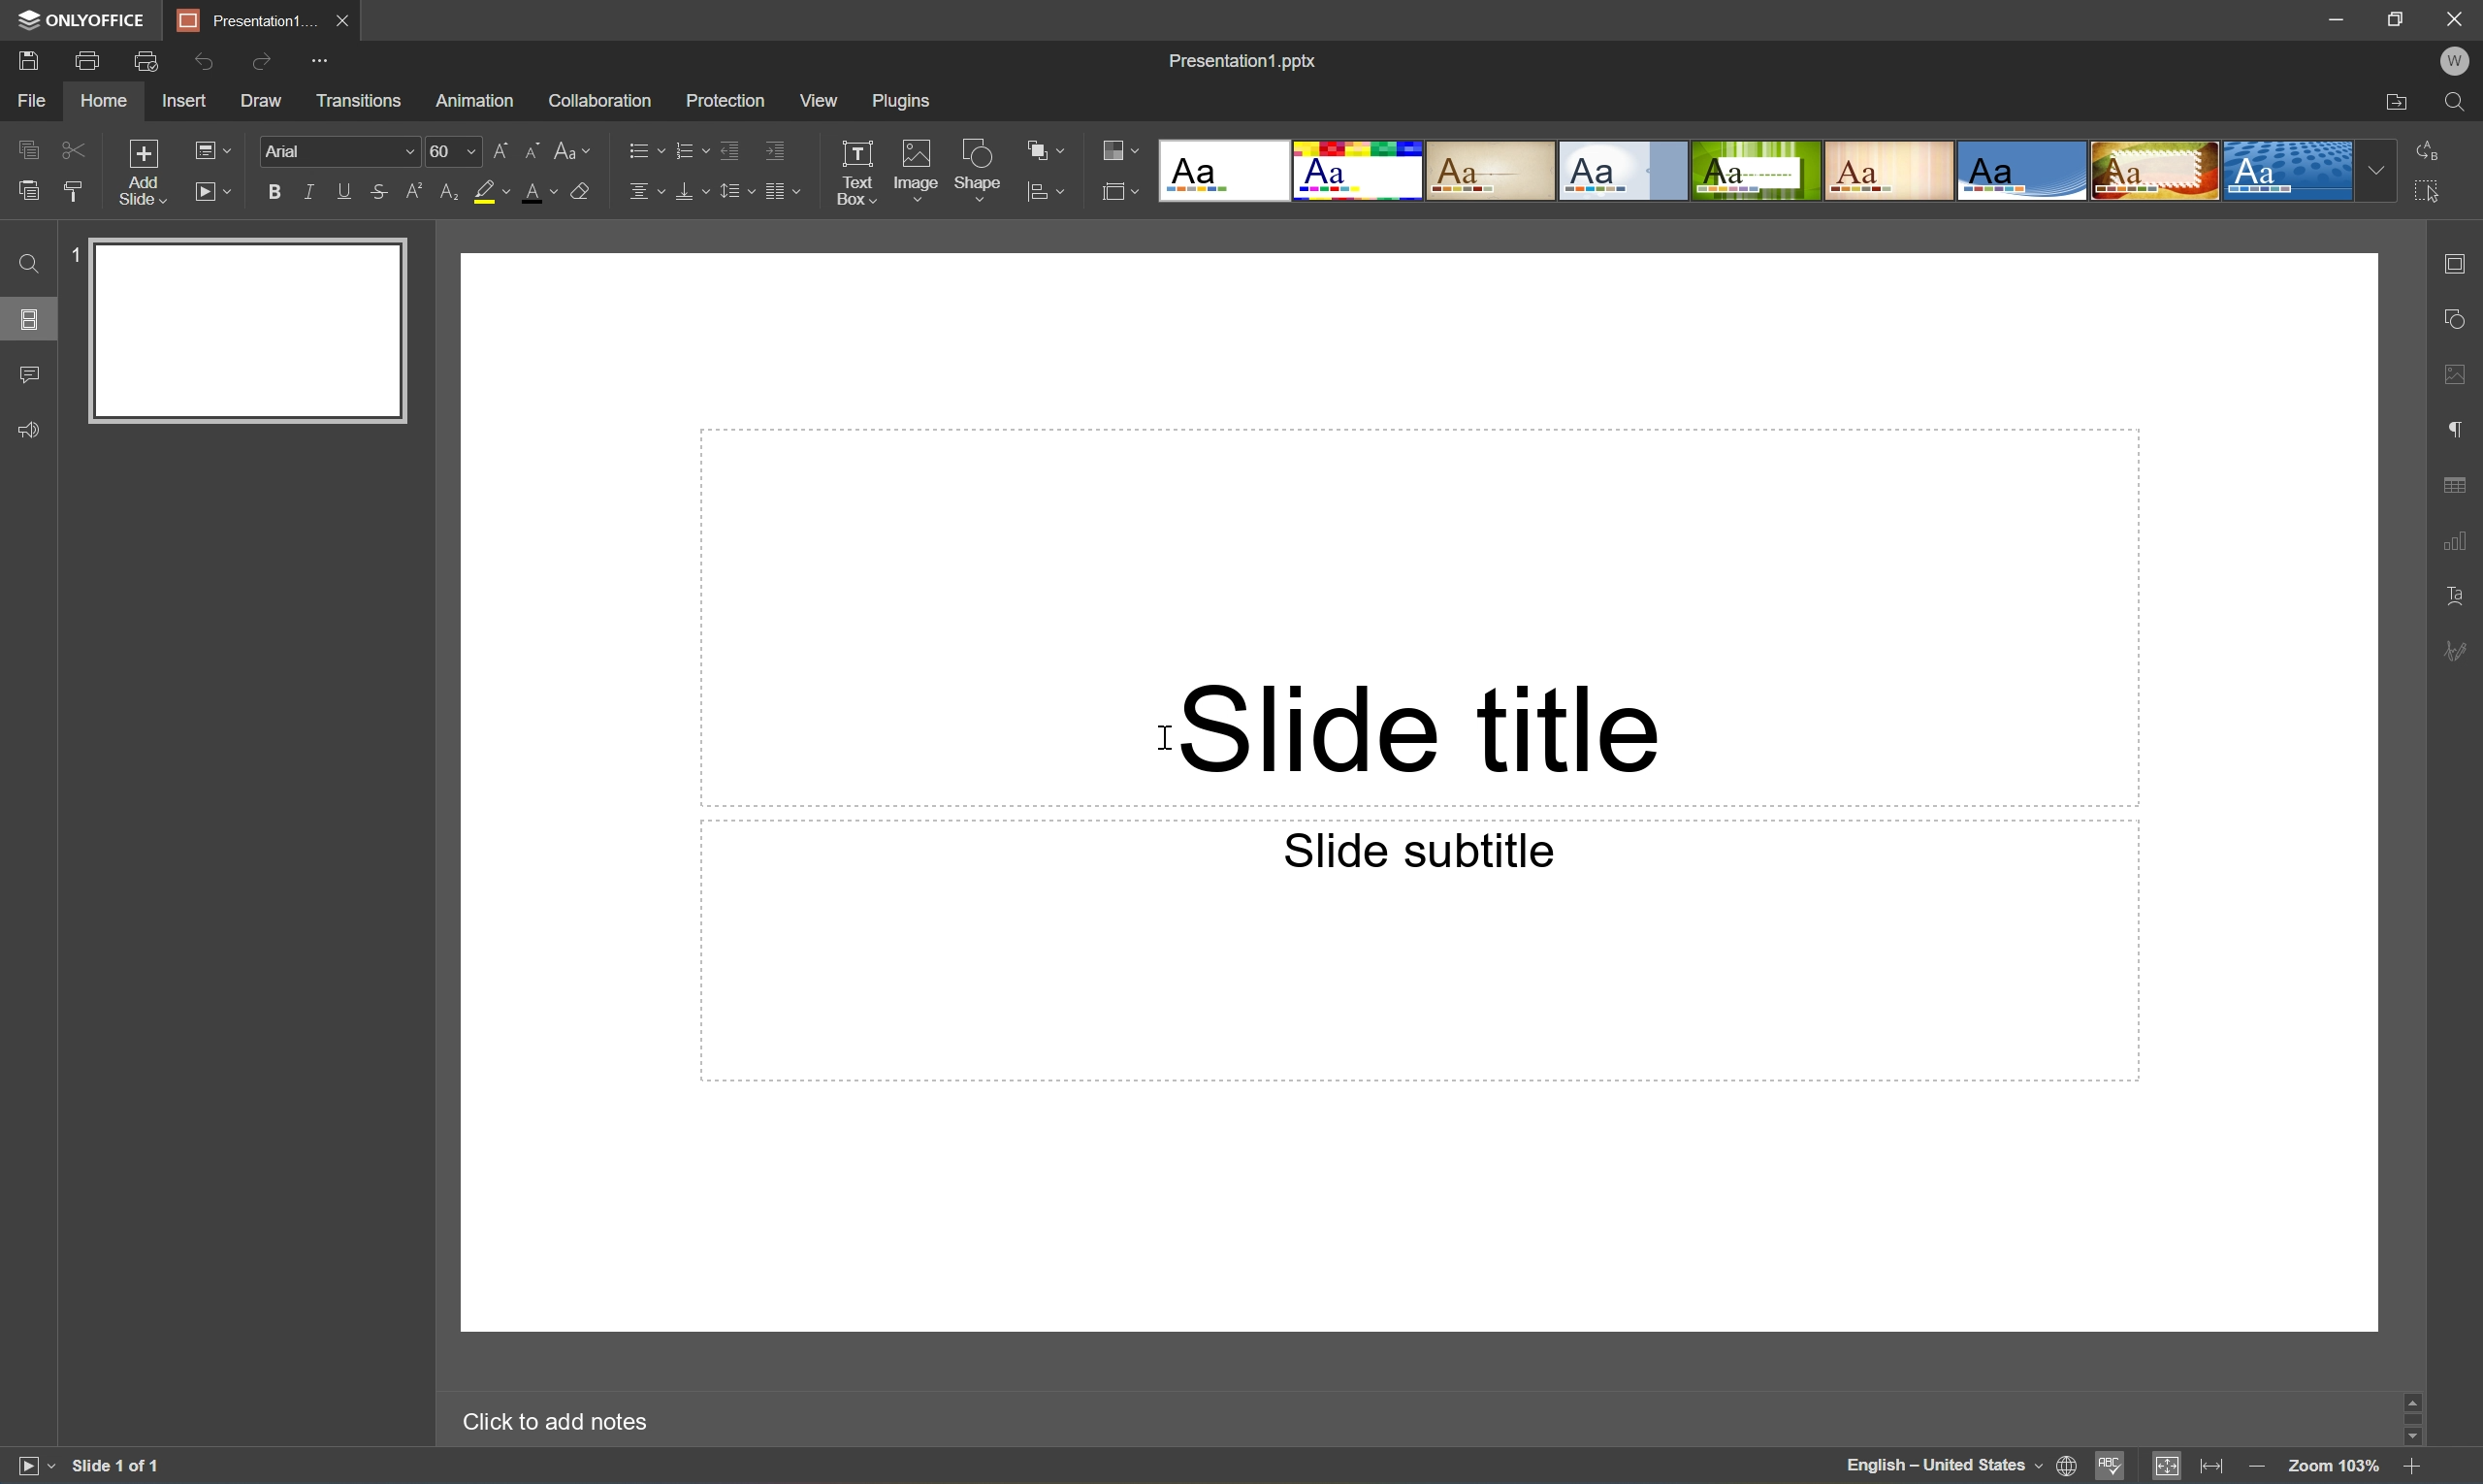 The width and height of the screenshot is (2483, 1484). Describe the element at coordinates (140, 1460) in the screenshot. I see `Slide 1 of 1` at that location.